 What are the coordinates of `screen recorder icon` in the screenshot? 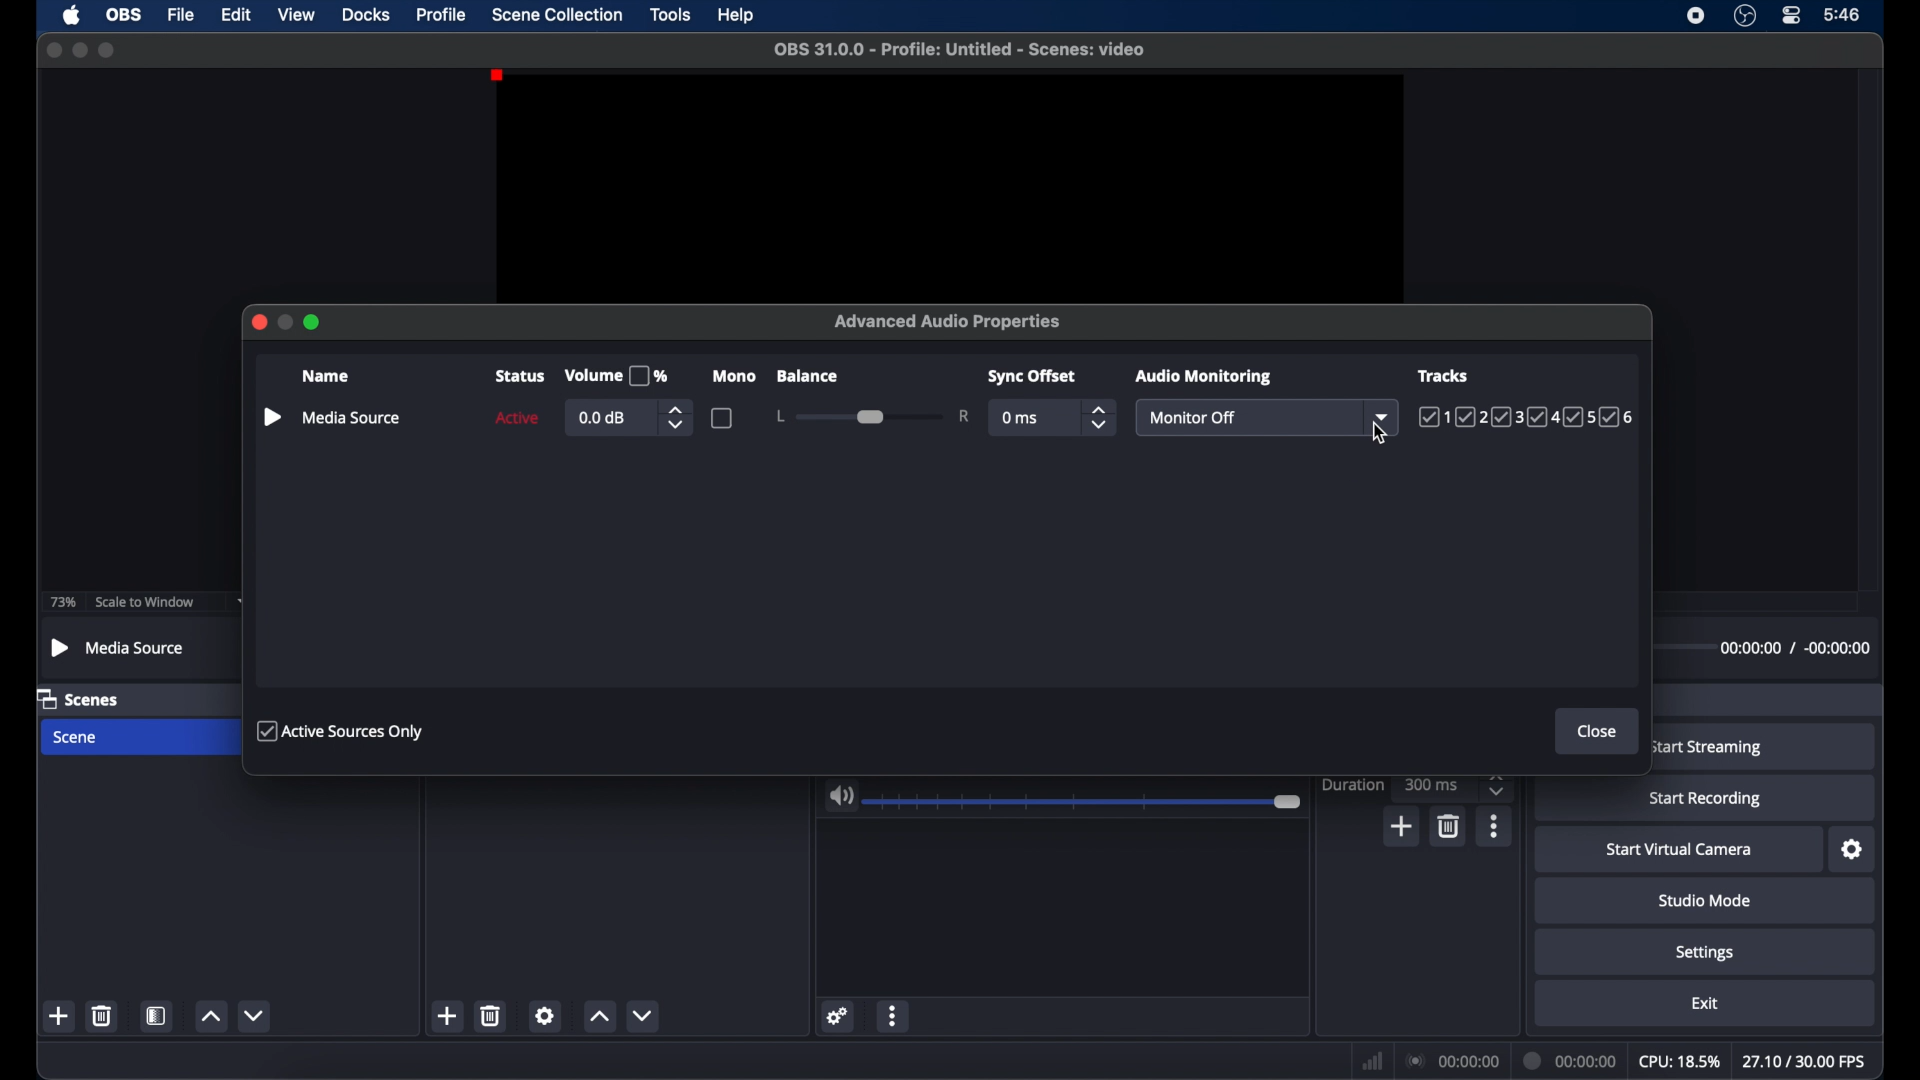 It's located at (1696, 14).